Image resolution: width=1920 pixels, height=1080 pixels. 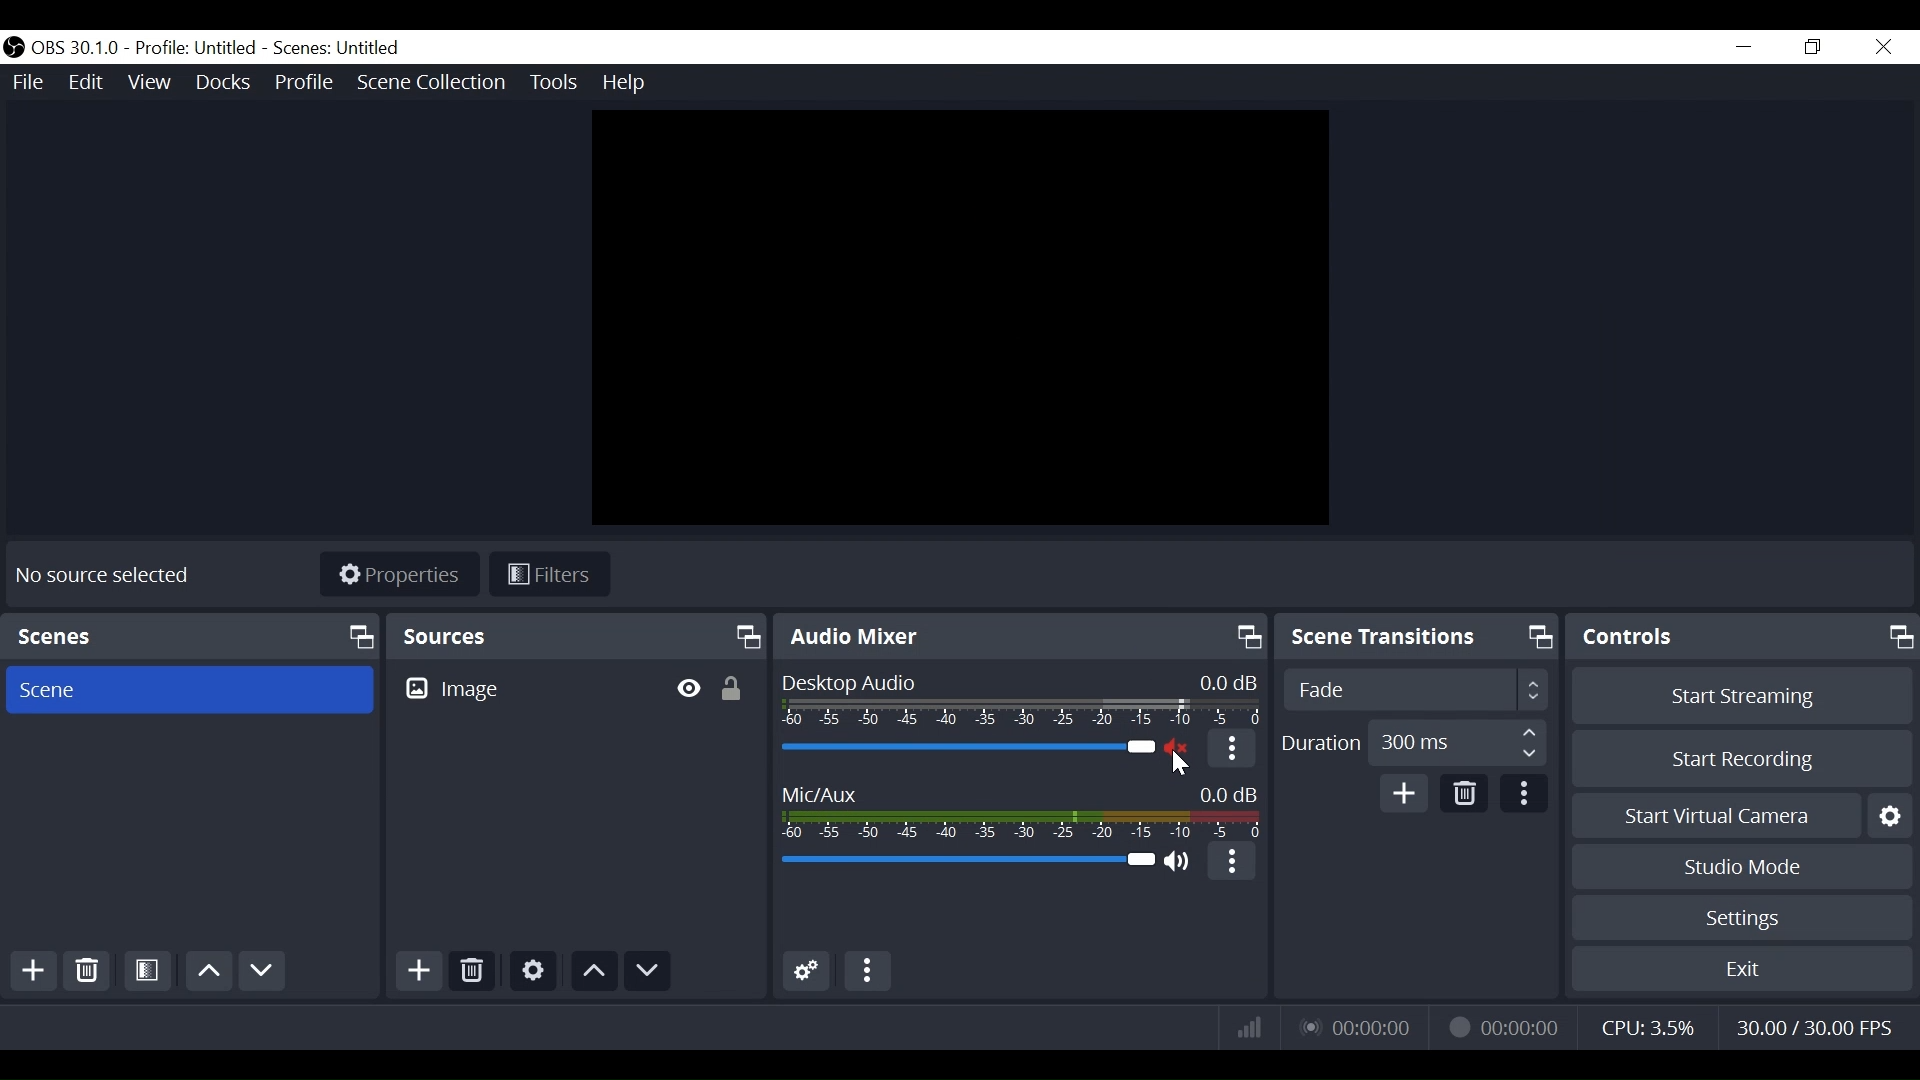 I want to click on Delete, so click(x=87, y=974).